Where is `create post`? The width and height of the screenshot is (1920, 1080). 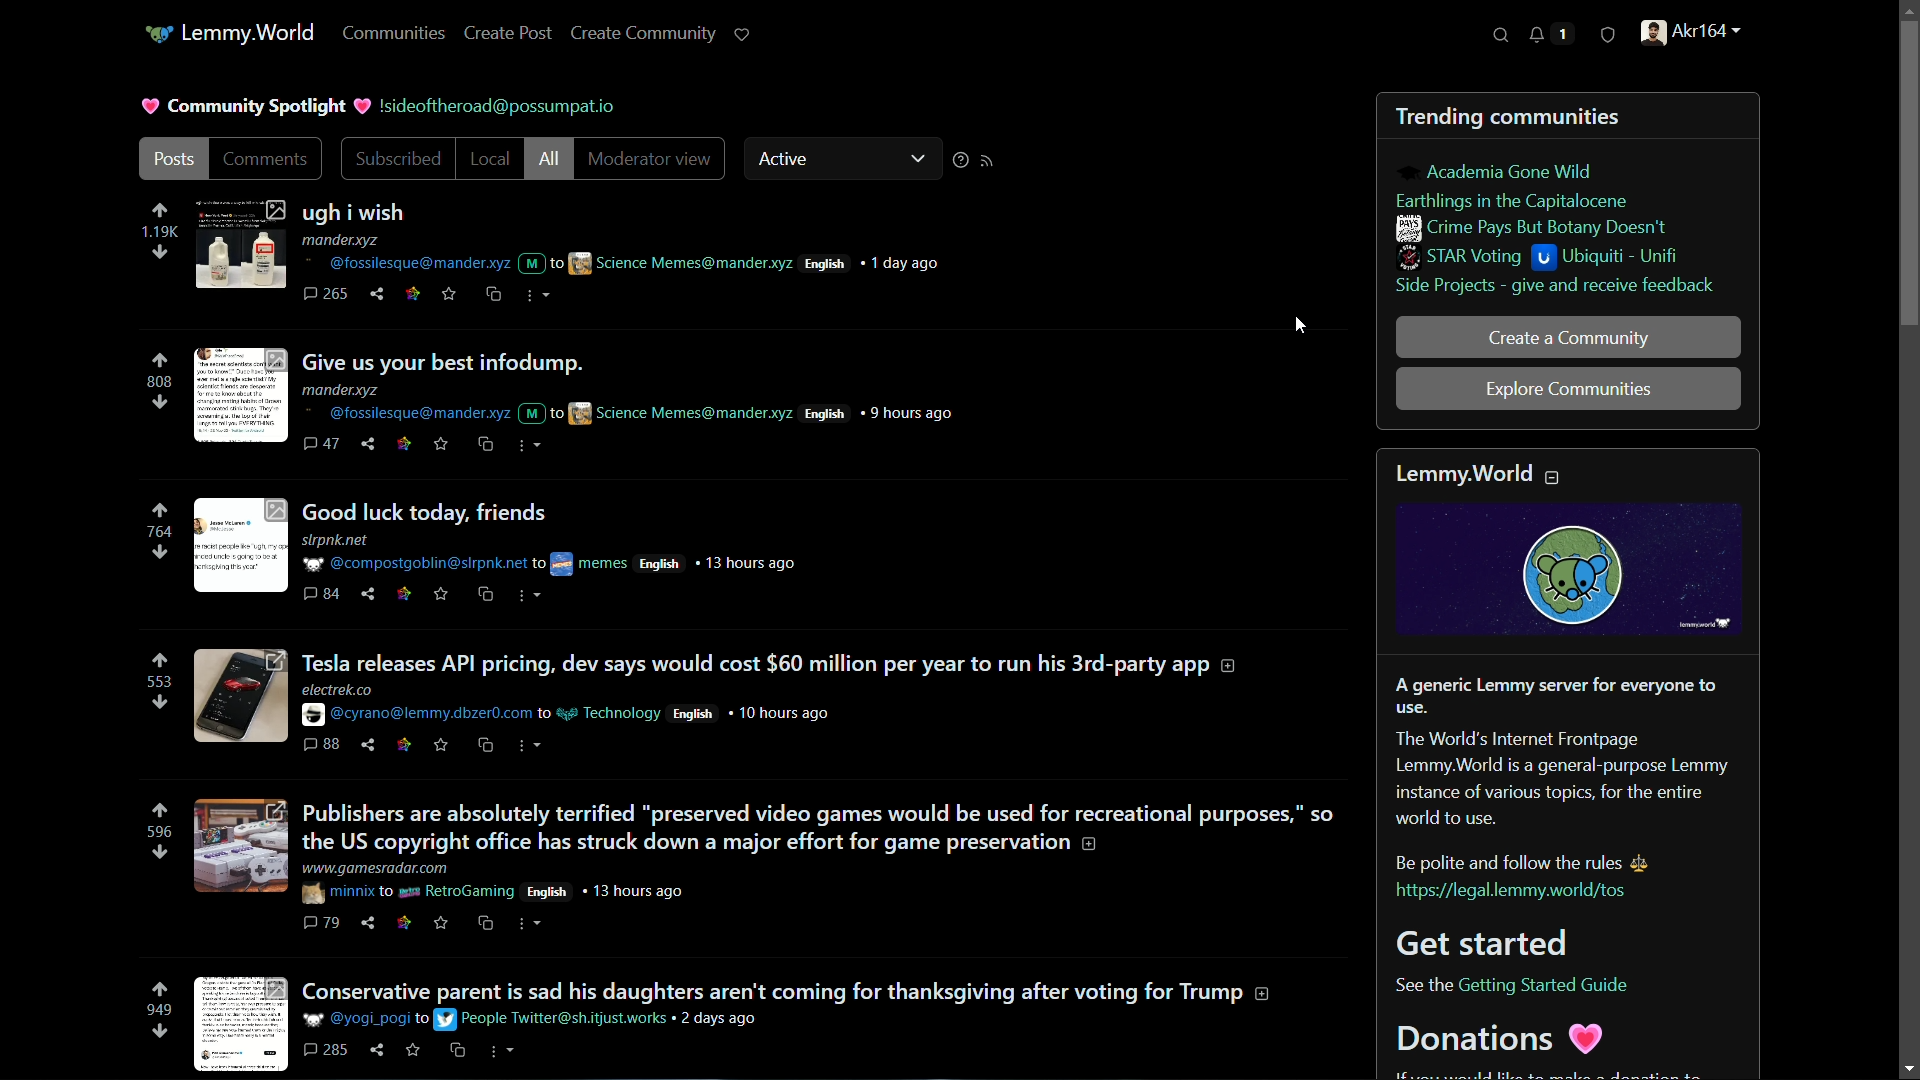
create post is located at coordinates (511, 32).